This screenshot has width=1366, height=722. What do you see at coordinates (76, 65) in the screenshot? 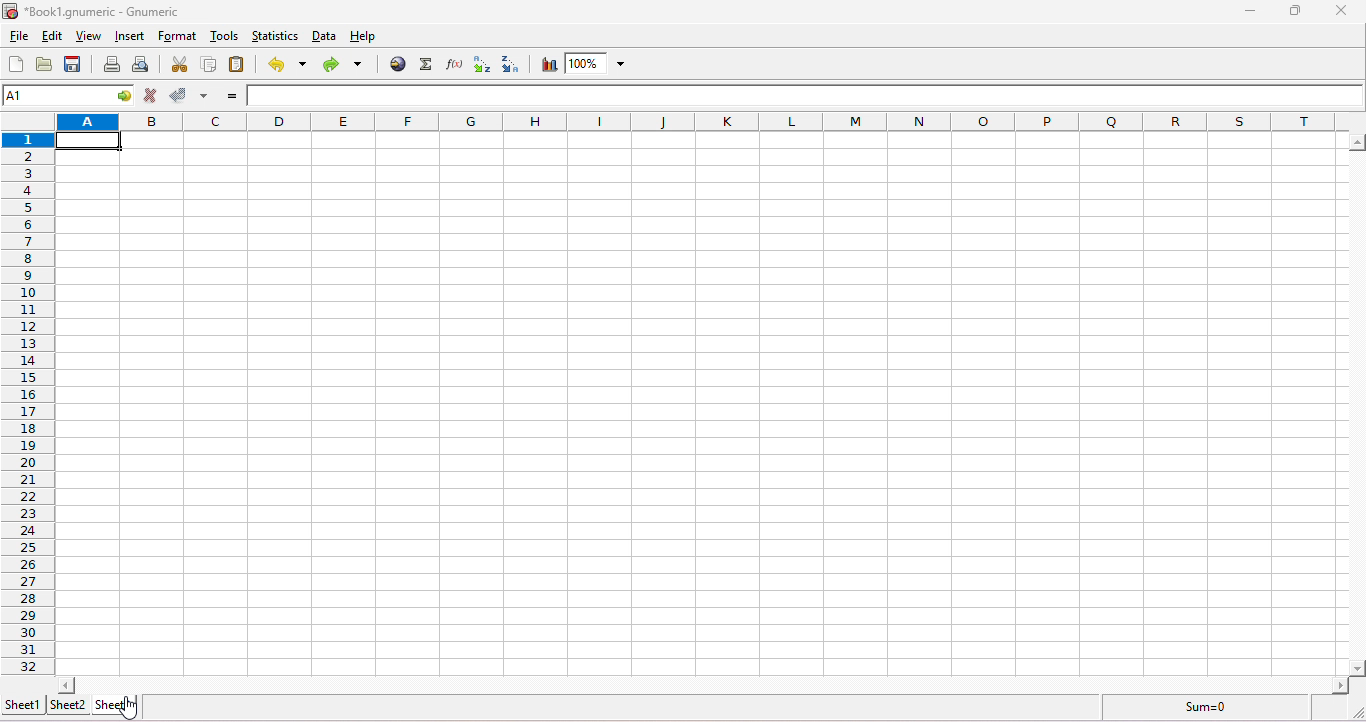
I see `save` at bounding box center [76, 65].